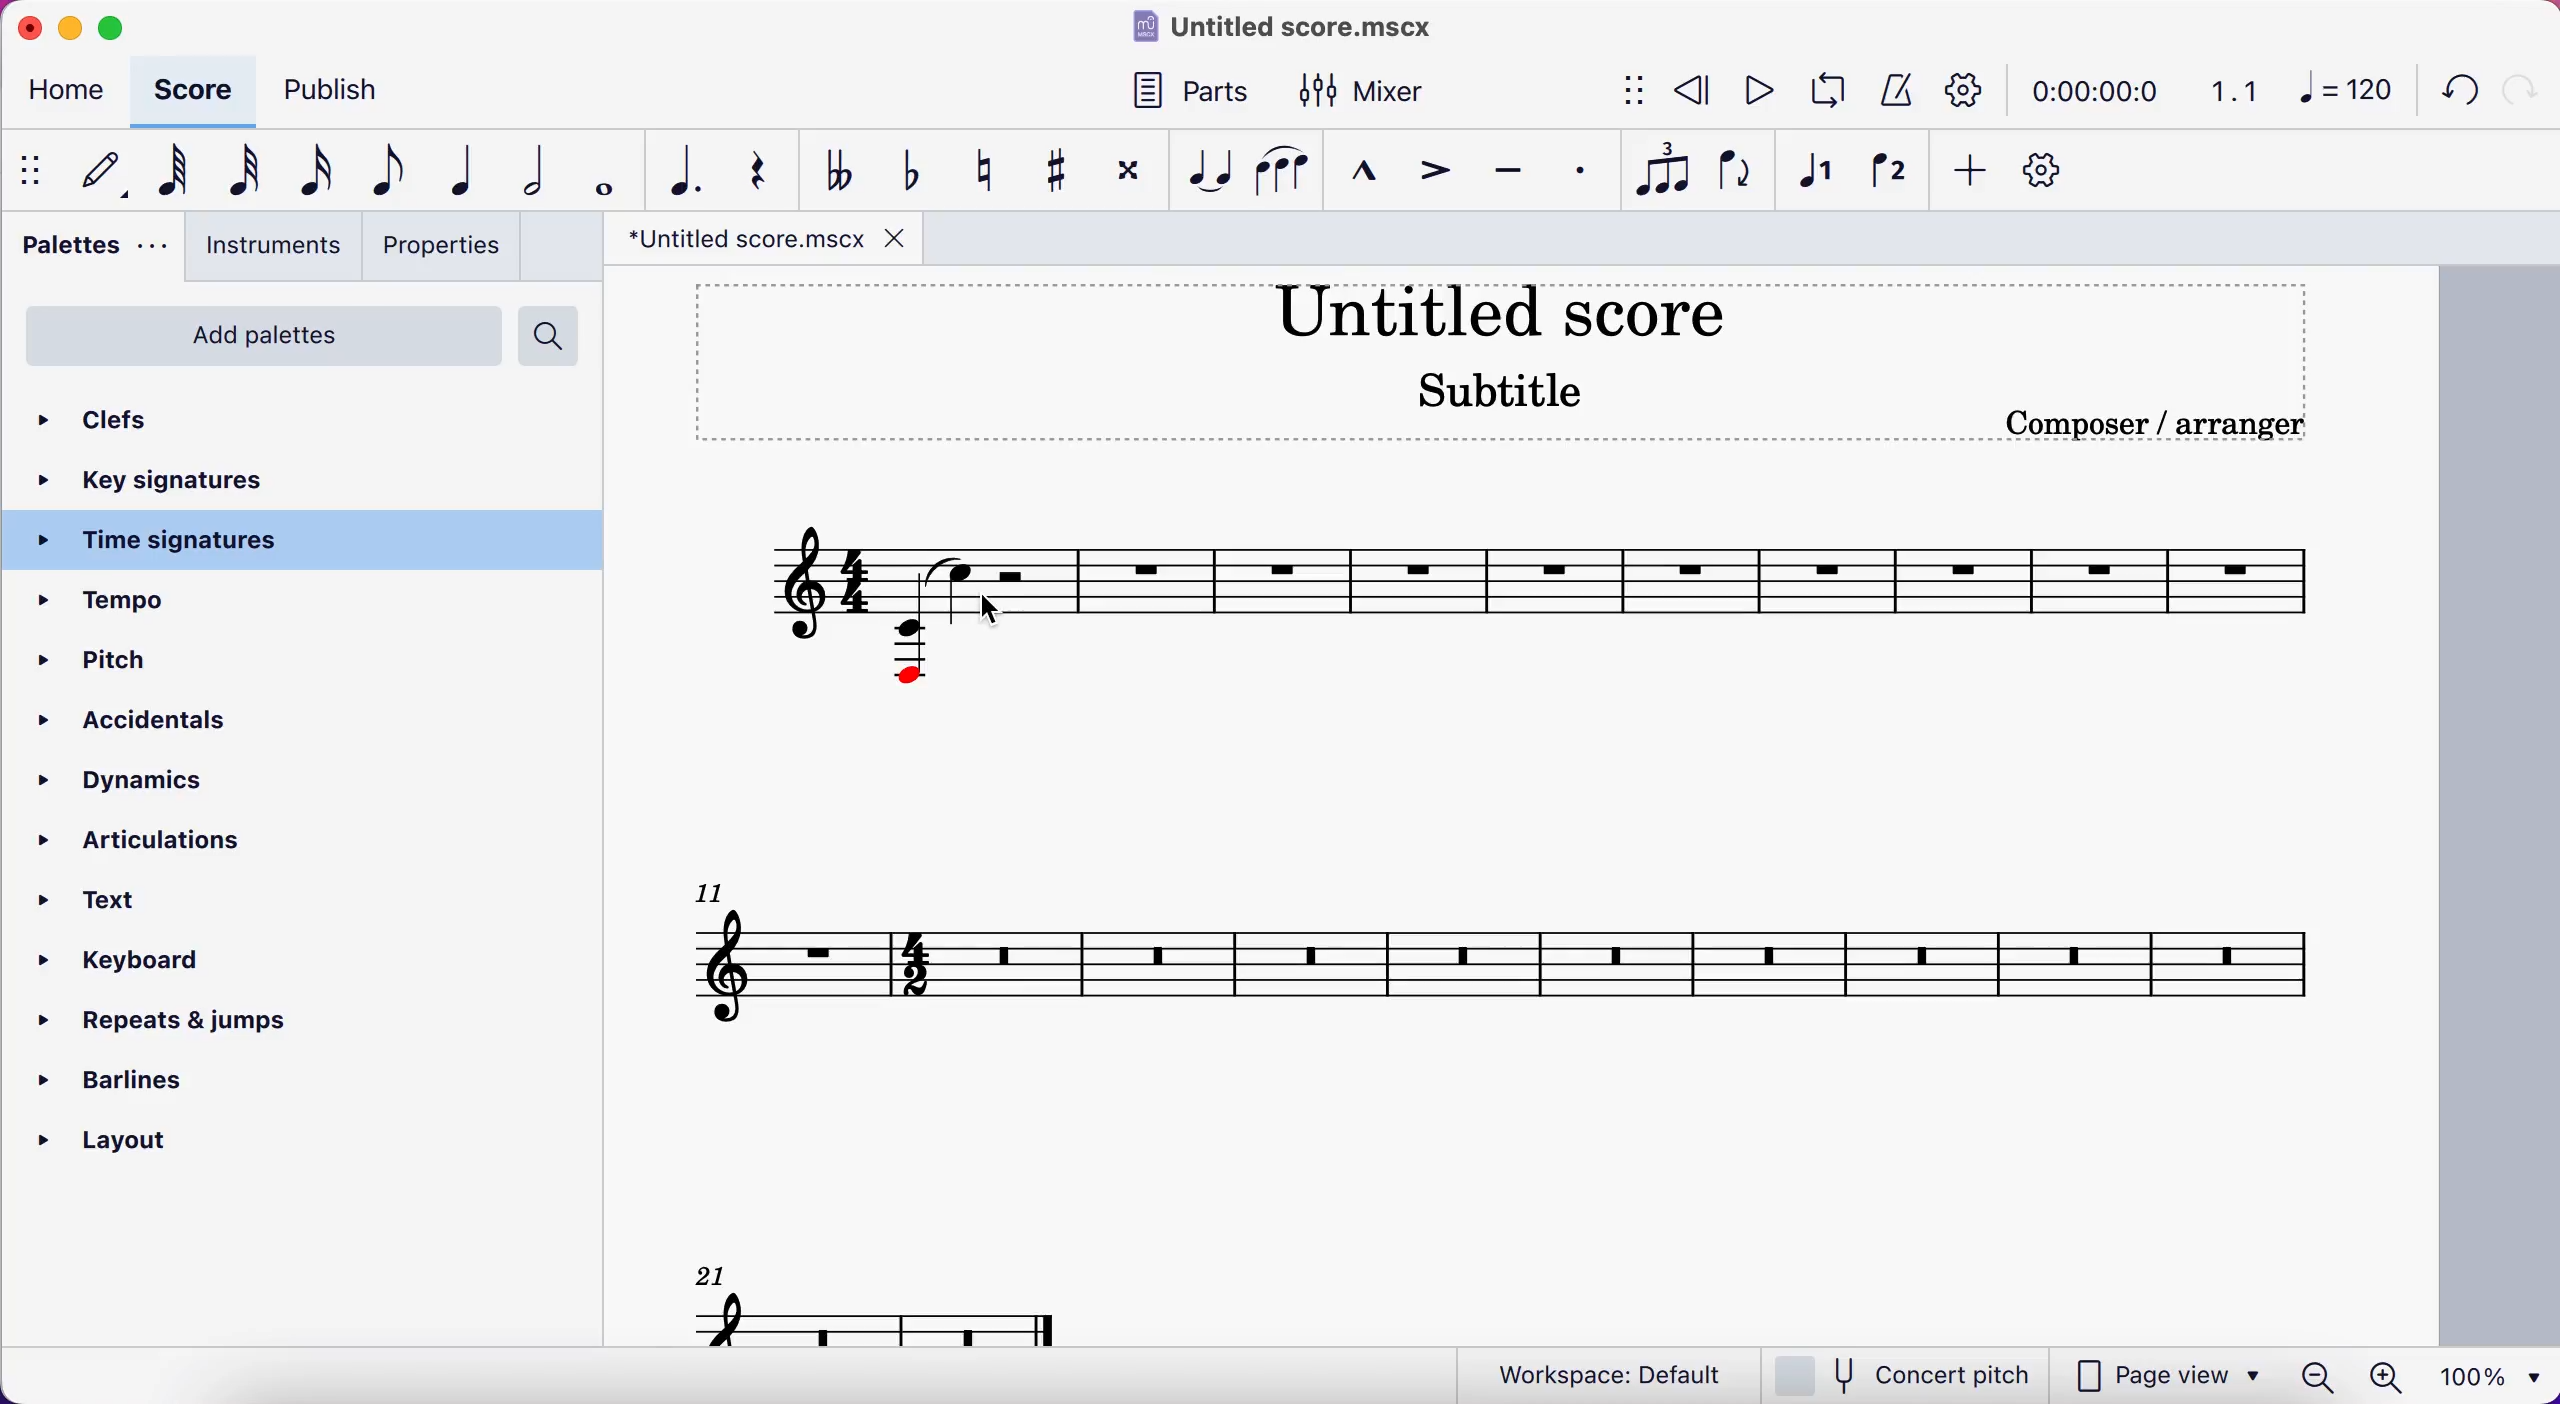 The height and width of the screenshot is (1404, 2560). I want to click on 8th note, so click(400, 169).